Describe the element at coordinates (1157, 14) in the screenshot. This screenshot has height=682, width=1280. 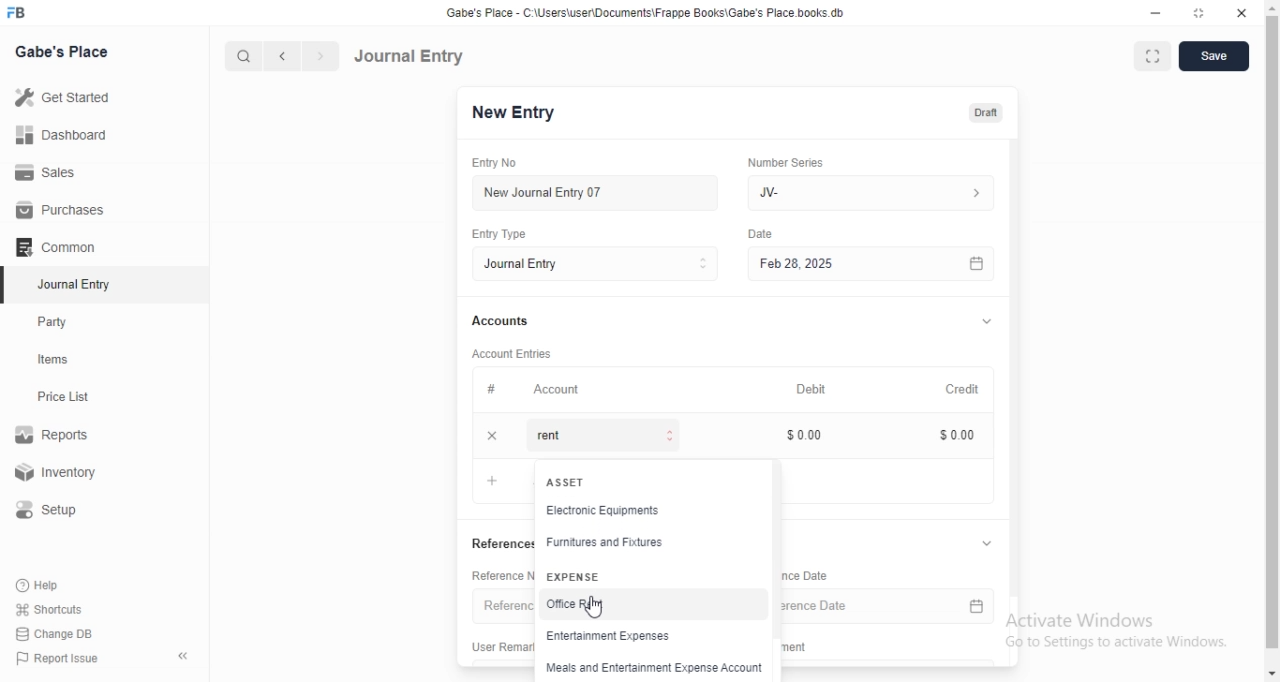
I see `minimize` at that location.